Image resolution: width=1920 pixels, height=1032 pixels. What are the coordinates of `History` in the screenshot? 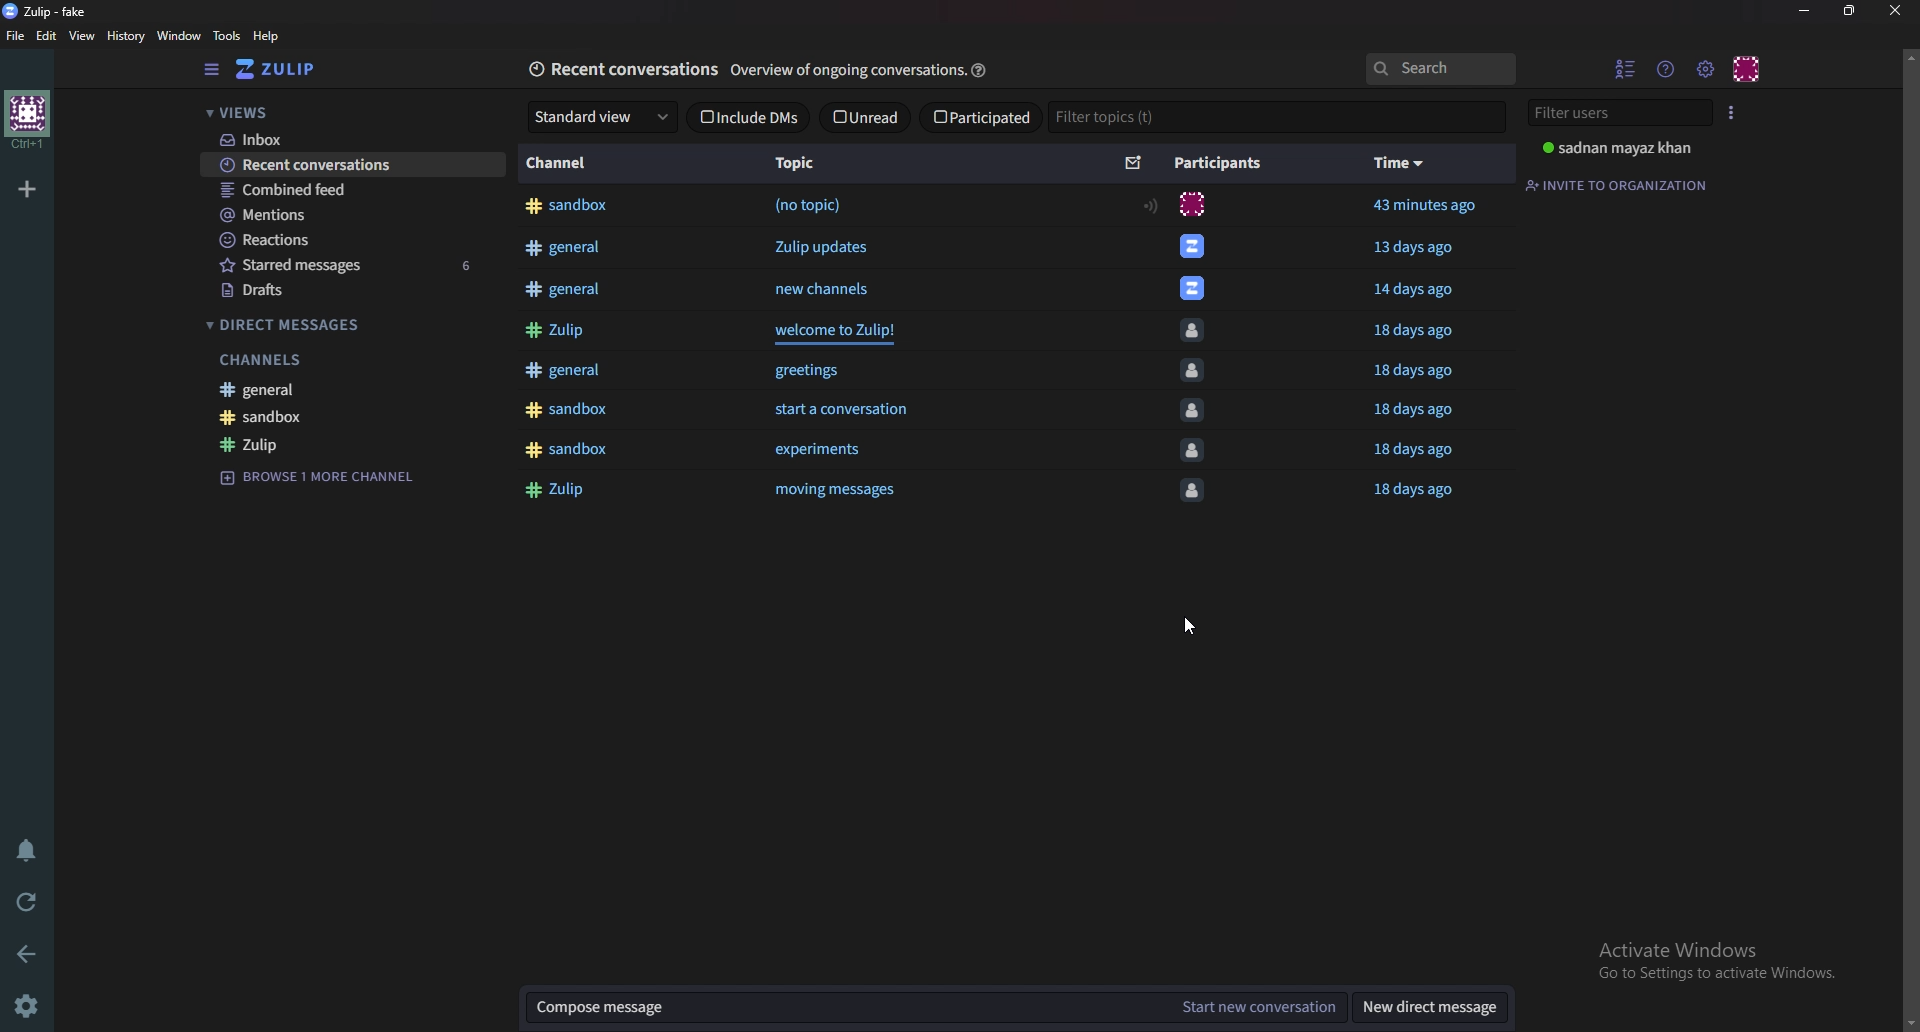 It's located at (128, 35).